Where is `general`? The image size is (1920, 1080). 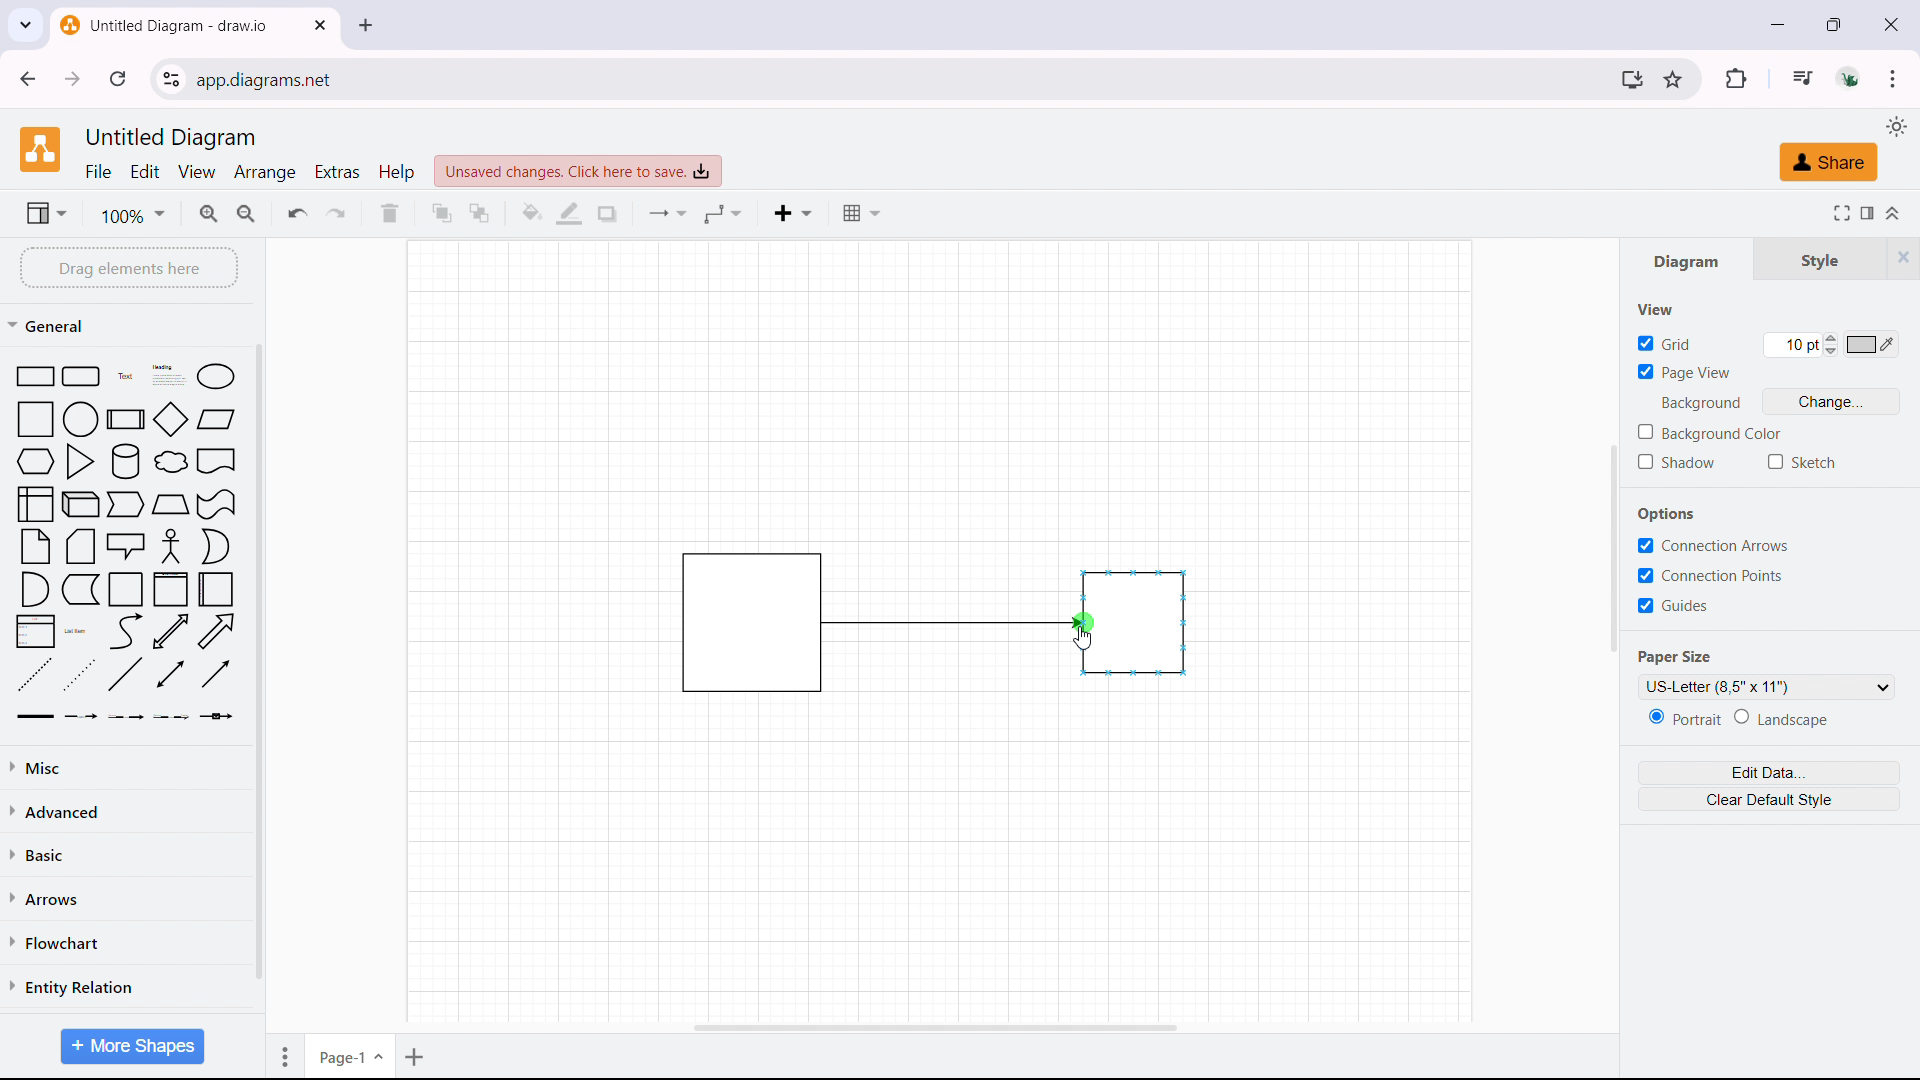 general is located at coordinates (52, 325).